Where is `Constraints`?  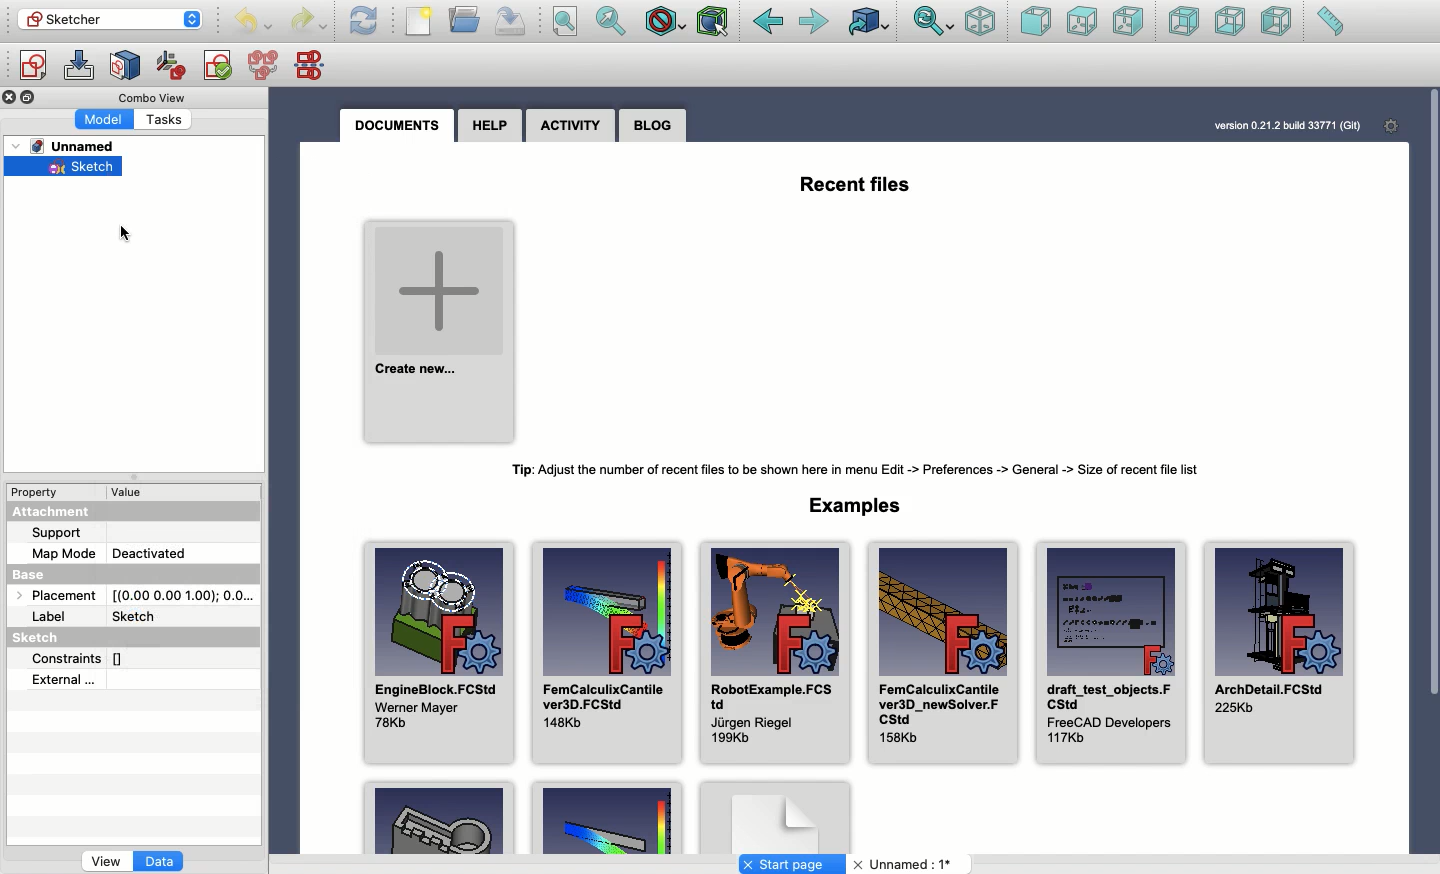 Constraints is located at coordinates (86, 657).